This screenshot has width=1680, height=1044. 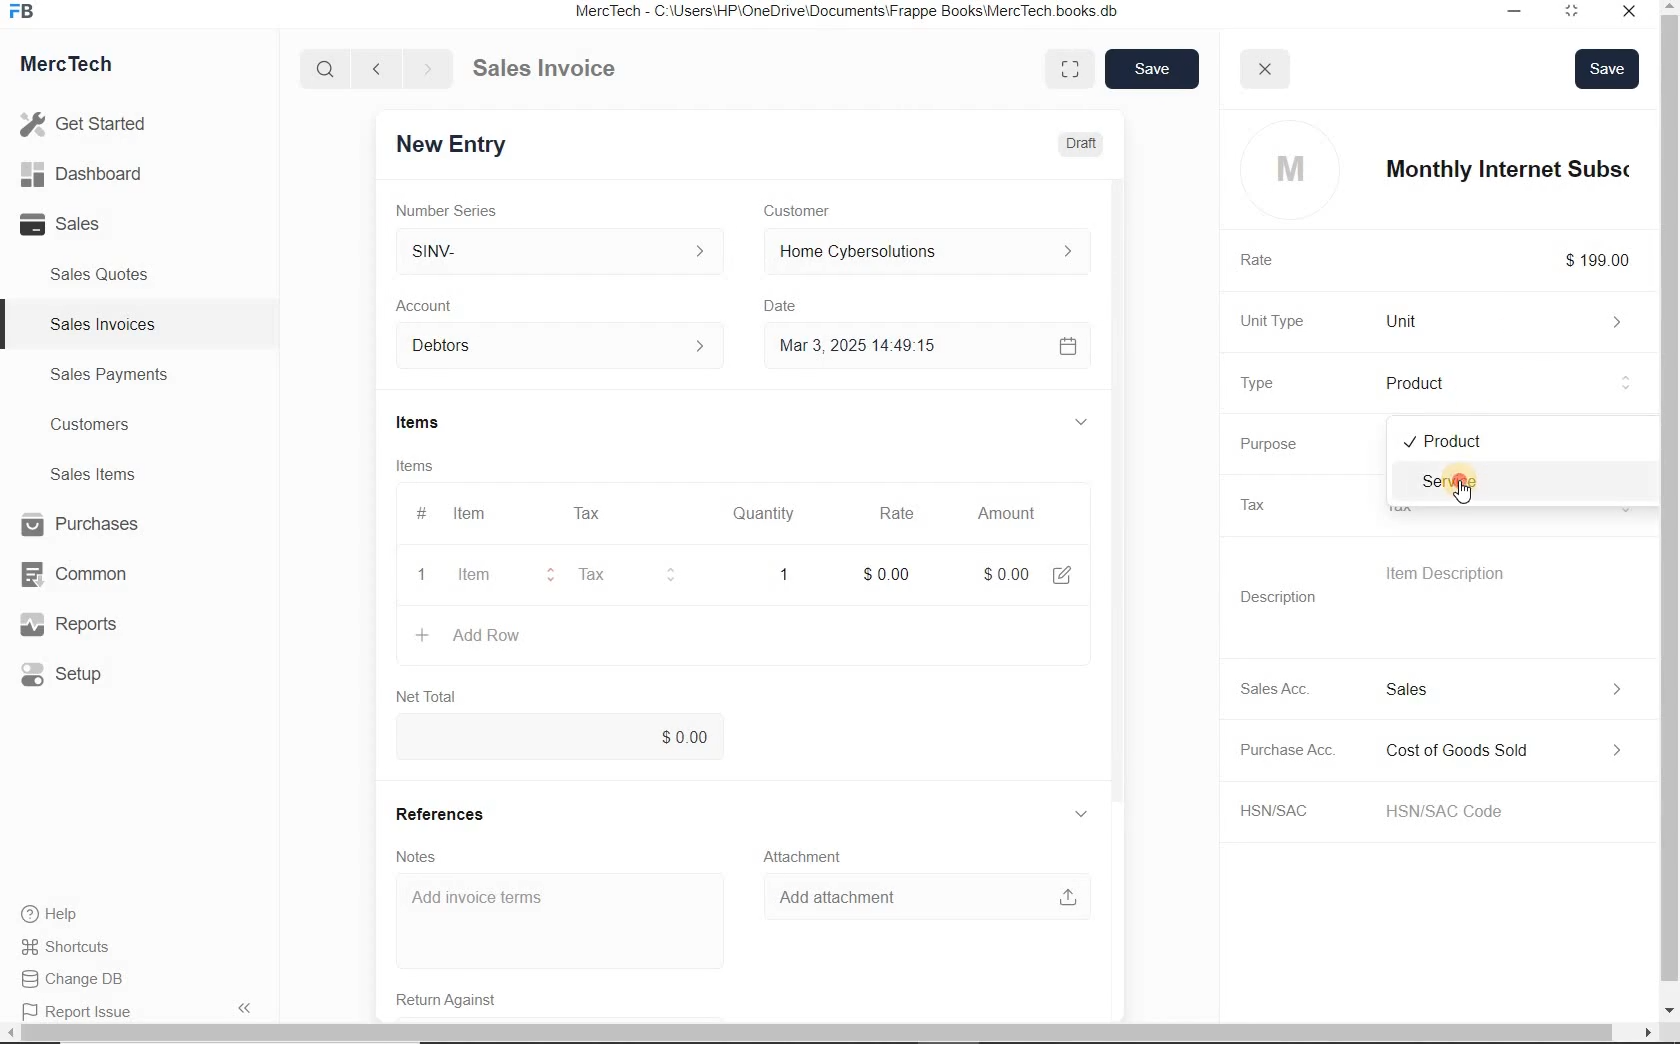 I want to click on Customers, so click(x=108, y=425).